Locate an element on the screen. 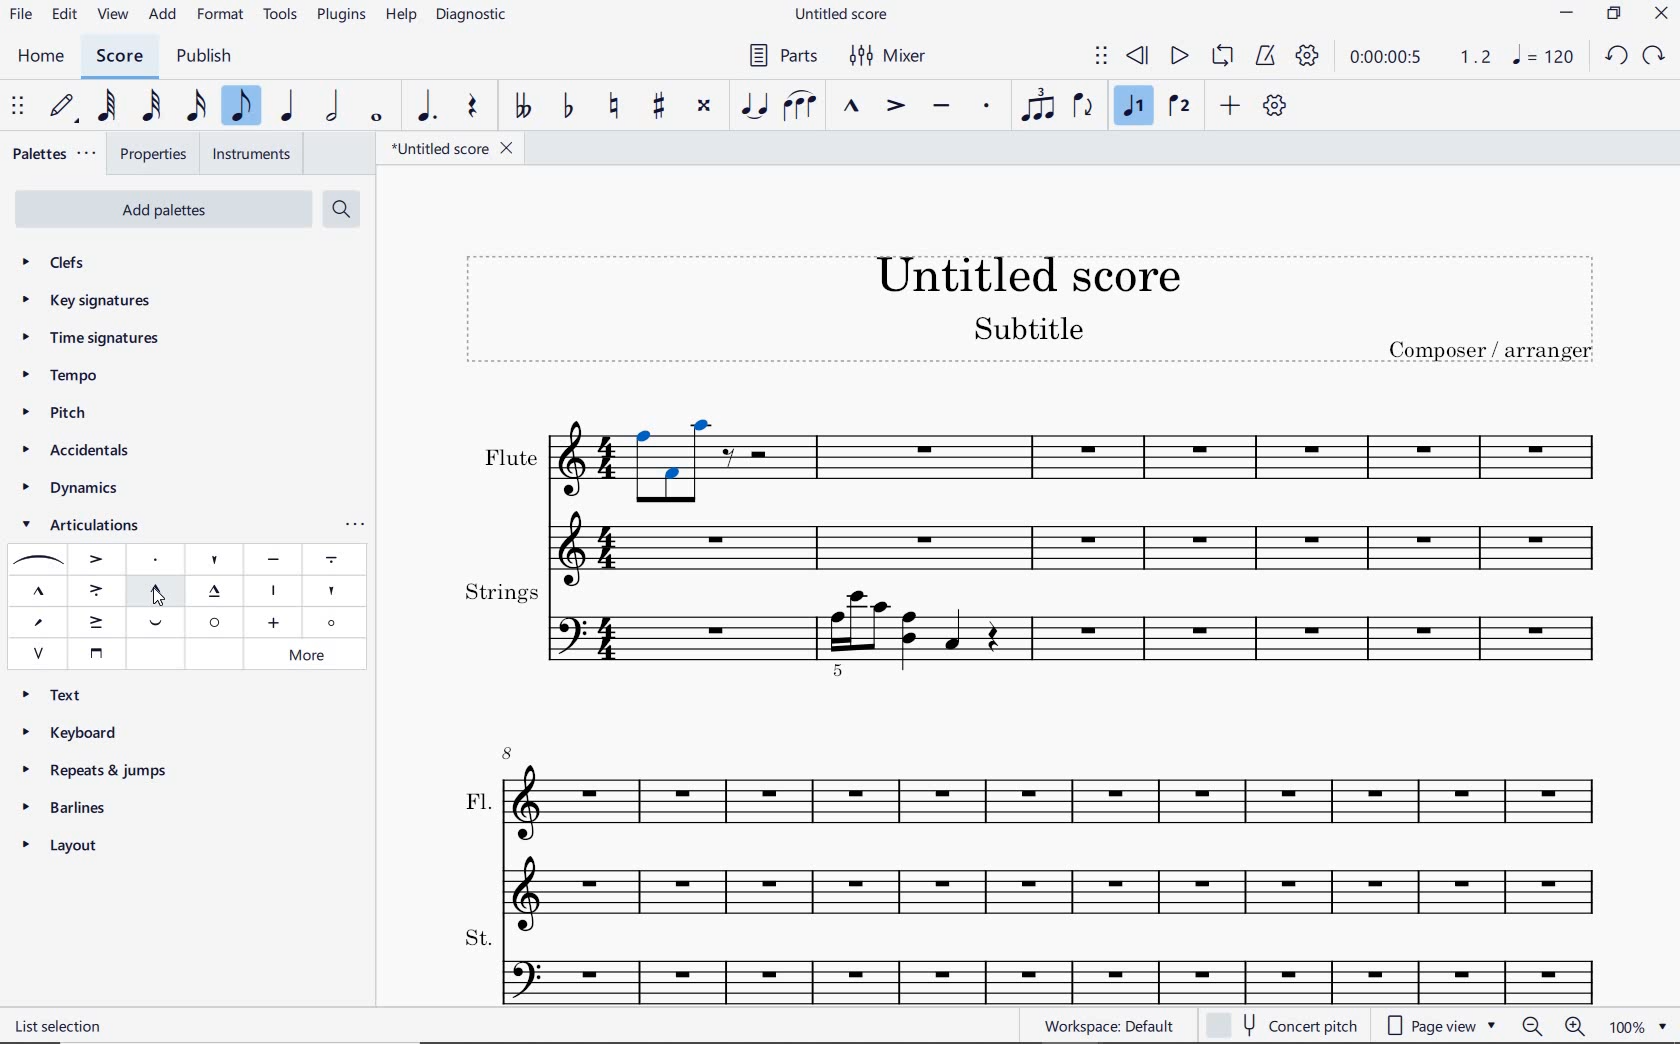 This screenshot has height=1044, width=1680. STACCATISSIMO STROKE ABOVE is located at coordinates (272, 590).